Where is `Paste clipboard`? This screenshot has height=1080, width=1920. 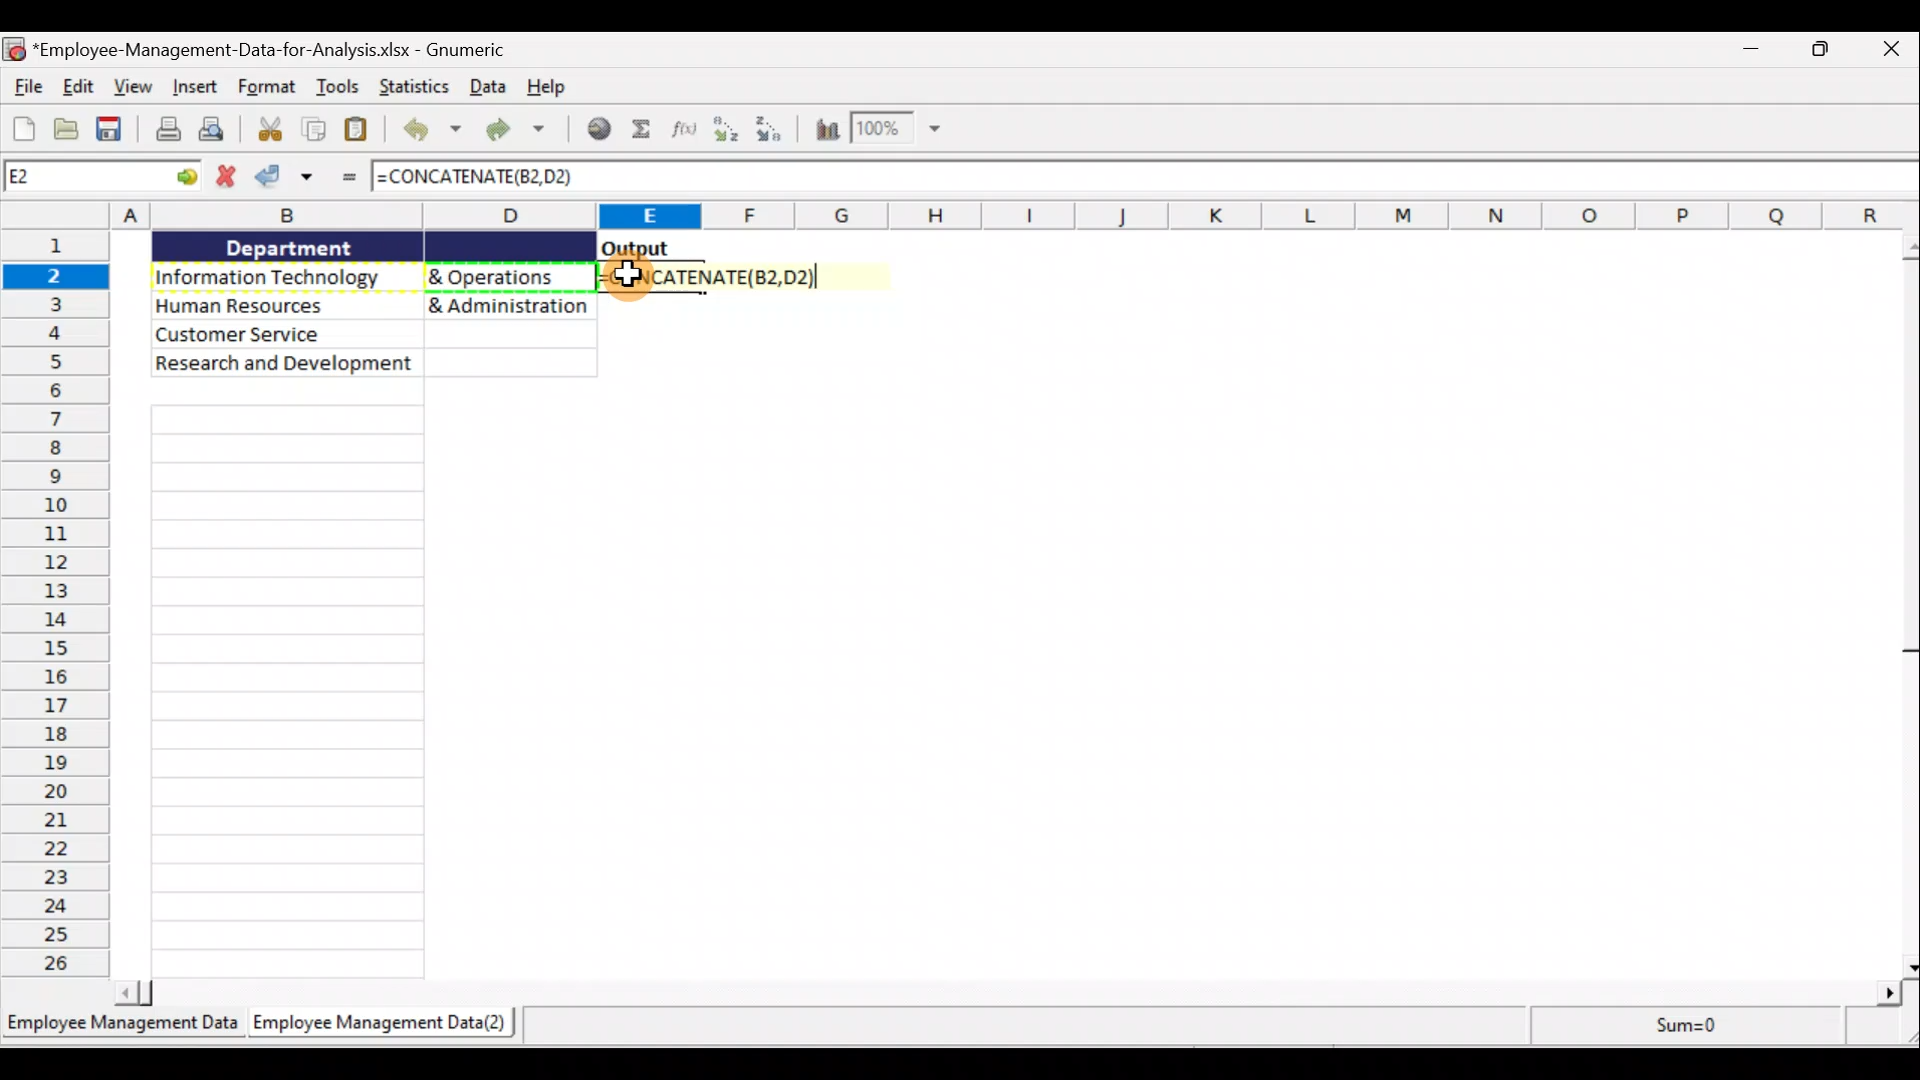 Paste clipboard is located at coordinates (359, 129).